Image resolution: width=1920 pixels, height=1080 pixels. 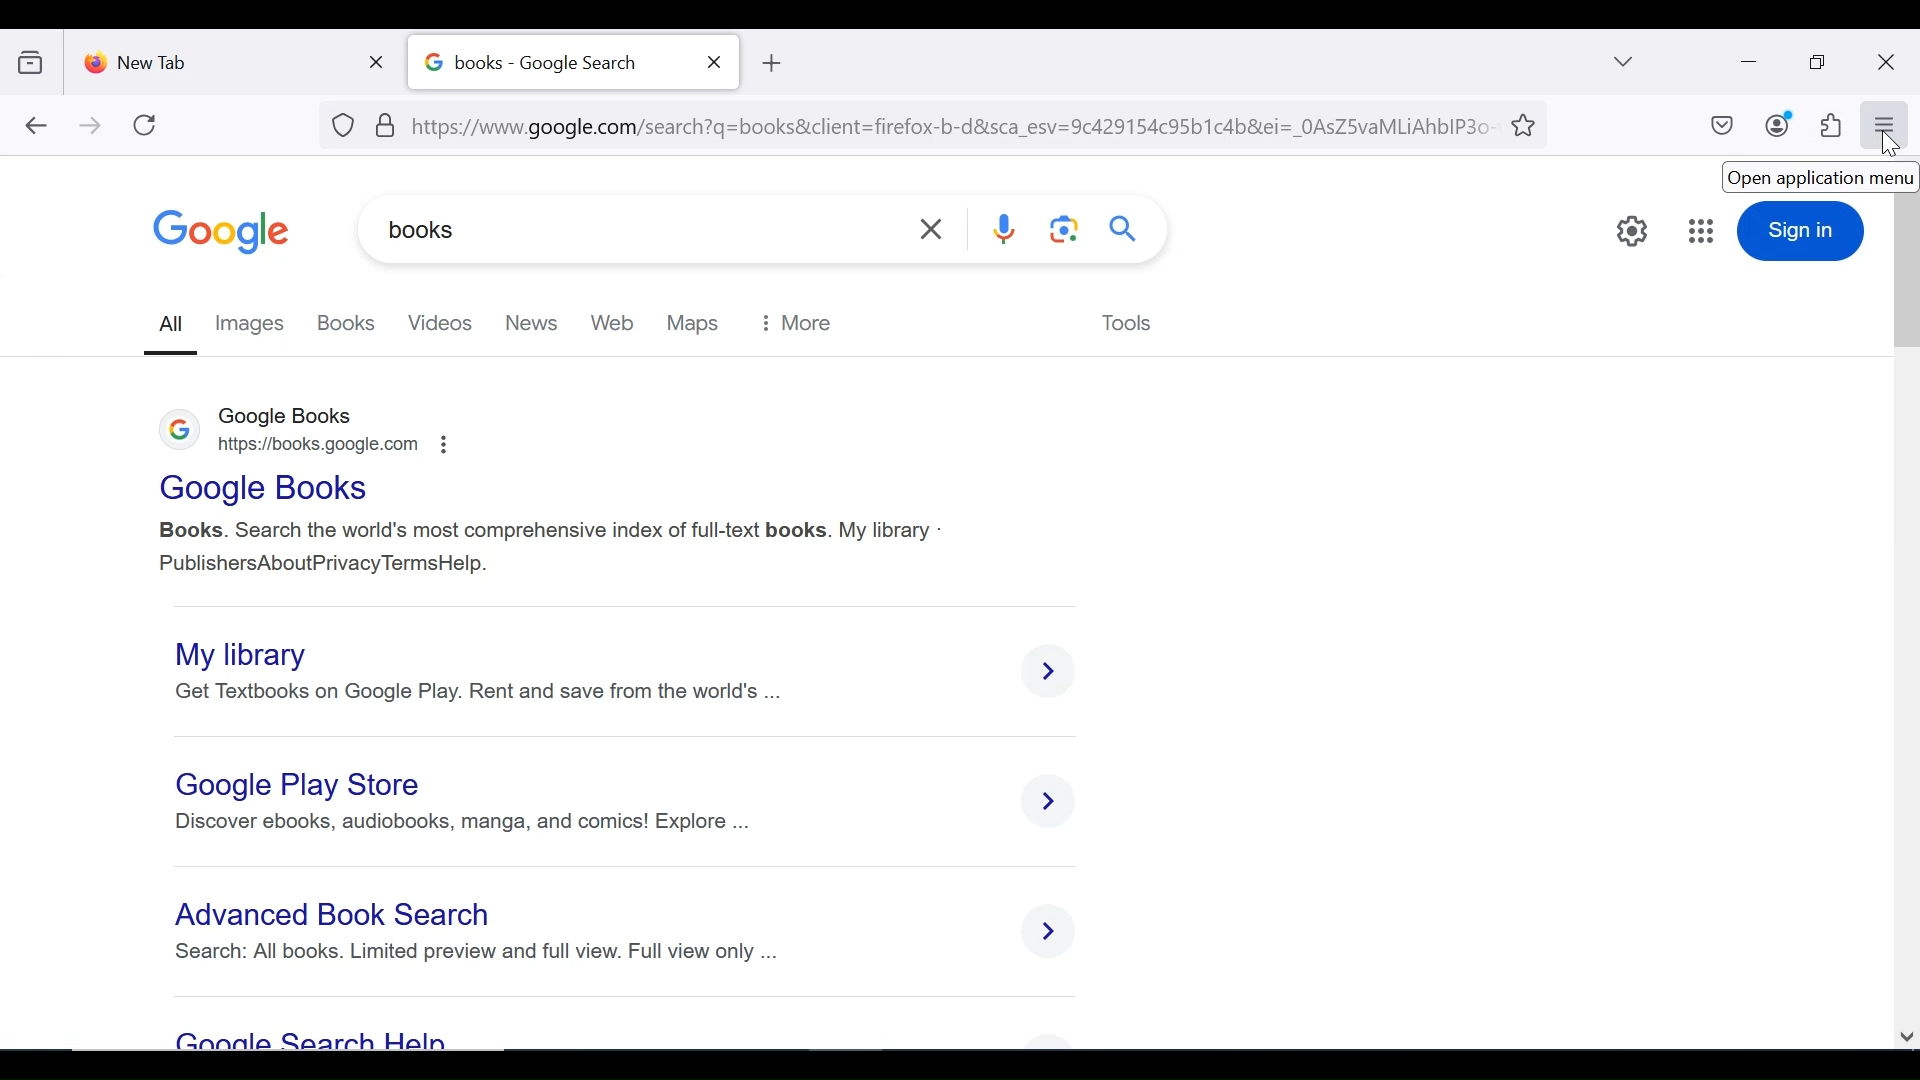 What do you see at coordinates (255, 322) in the screenshot?
I see `images` at bounding box center [255, 322].